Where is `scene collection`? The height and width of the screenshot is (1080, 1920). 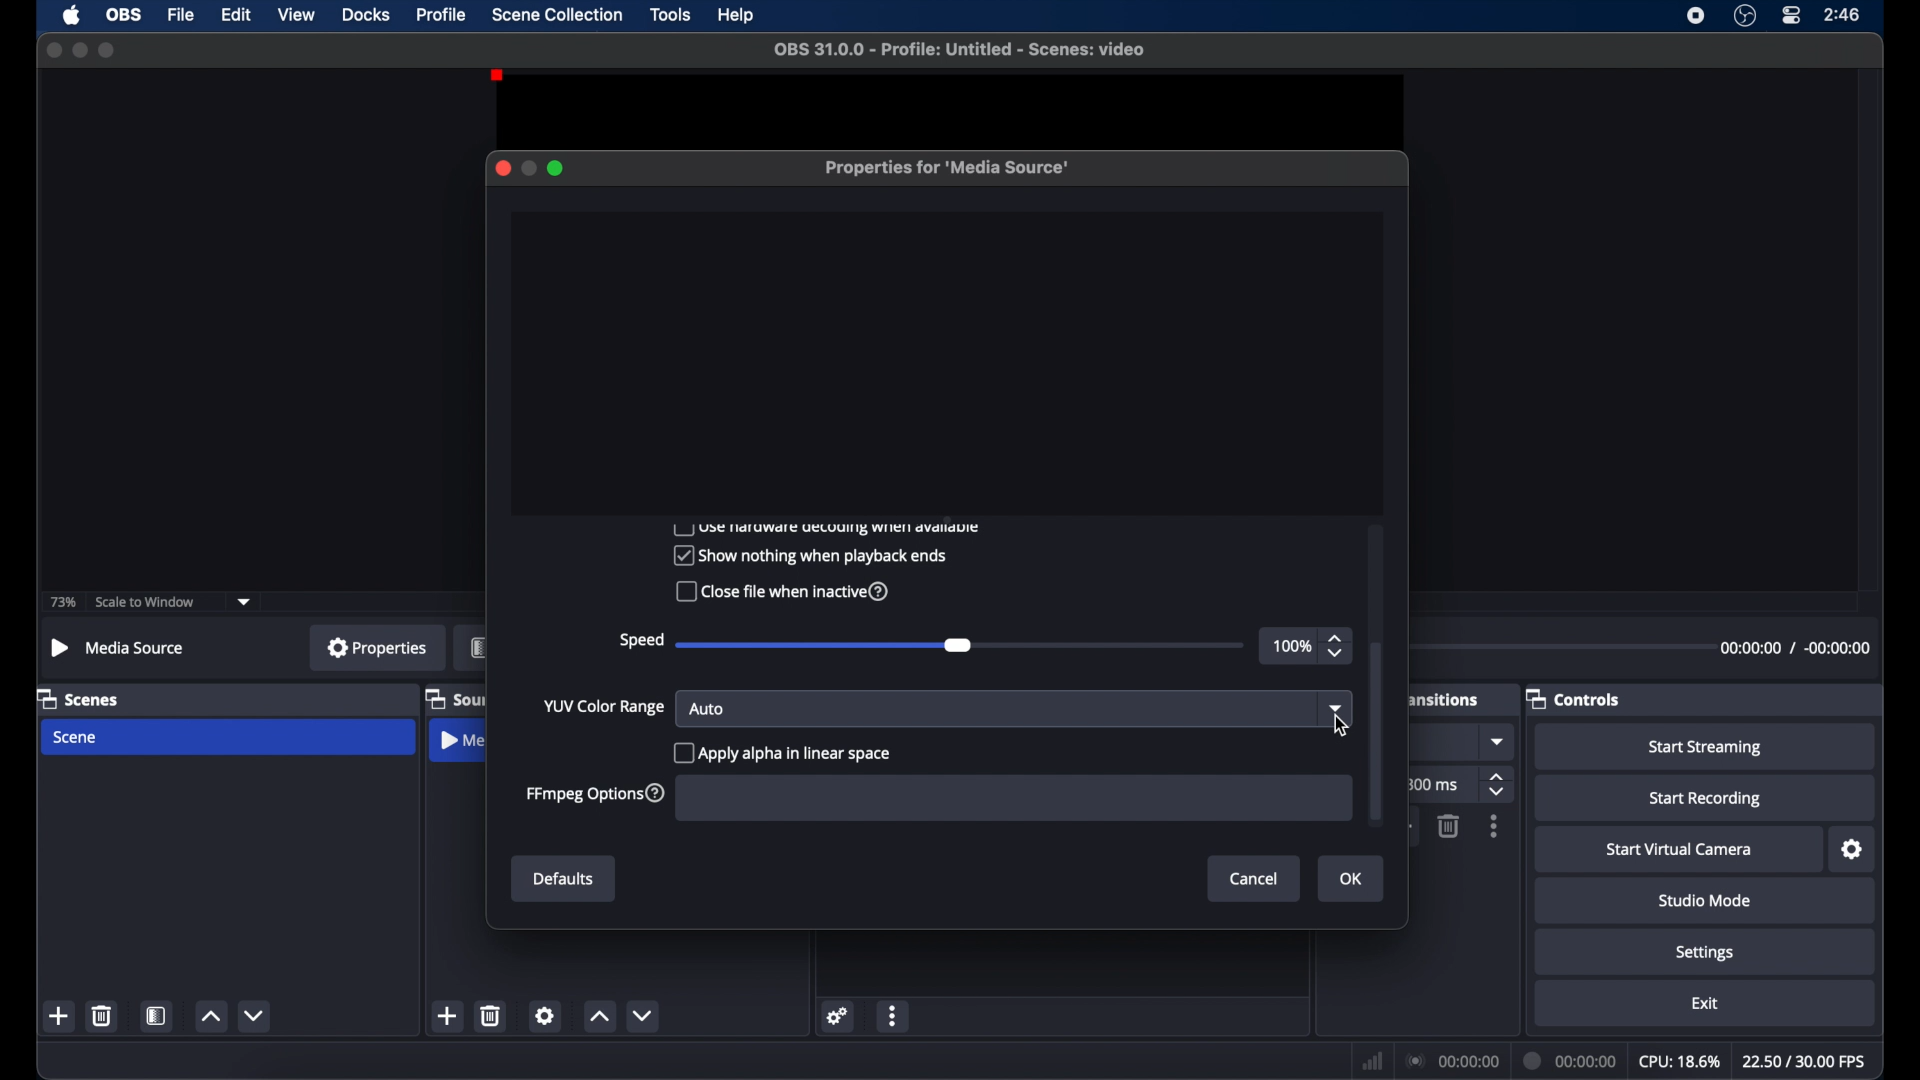 scene collection is located at coordinates (557, 15).